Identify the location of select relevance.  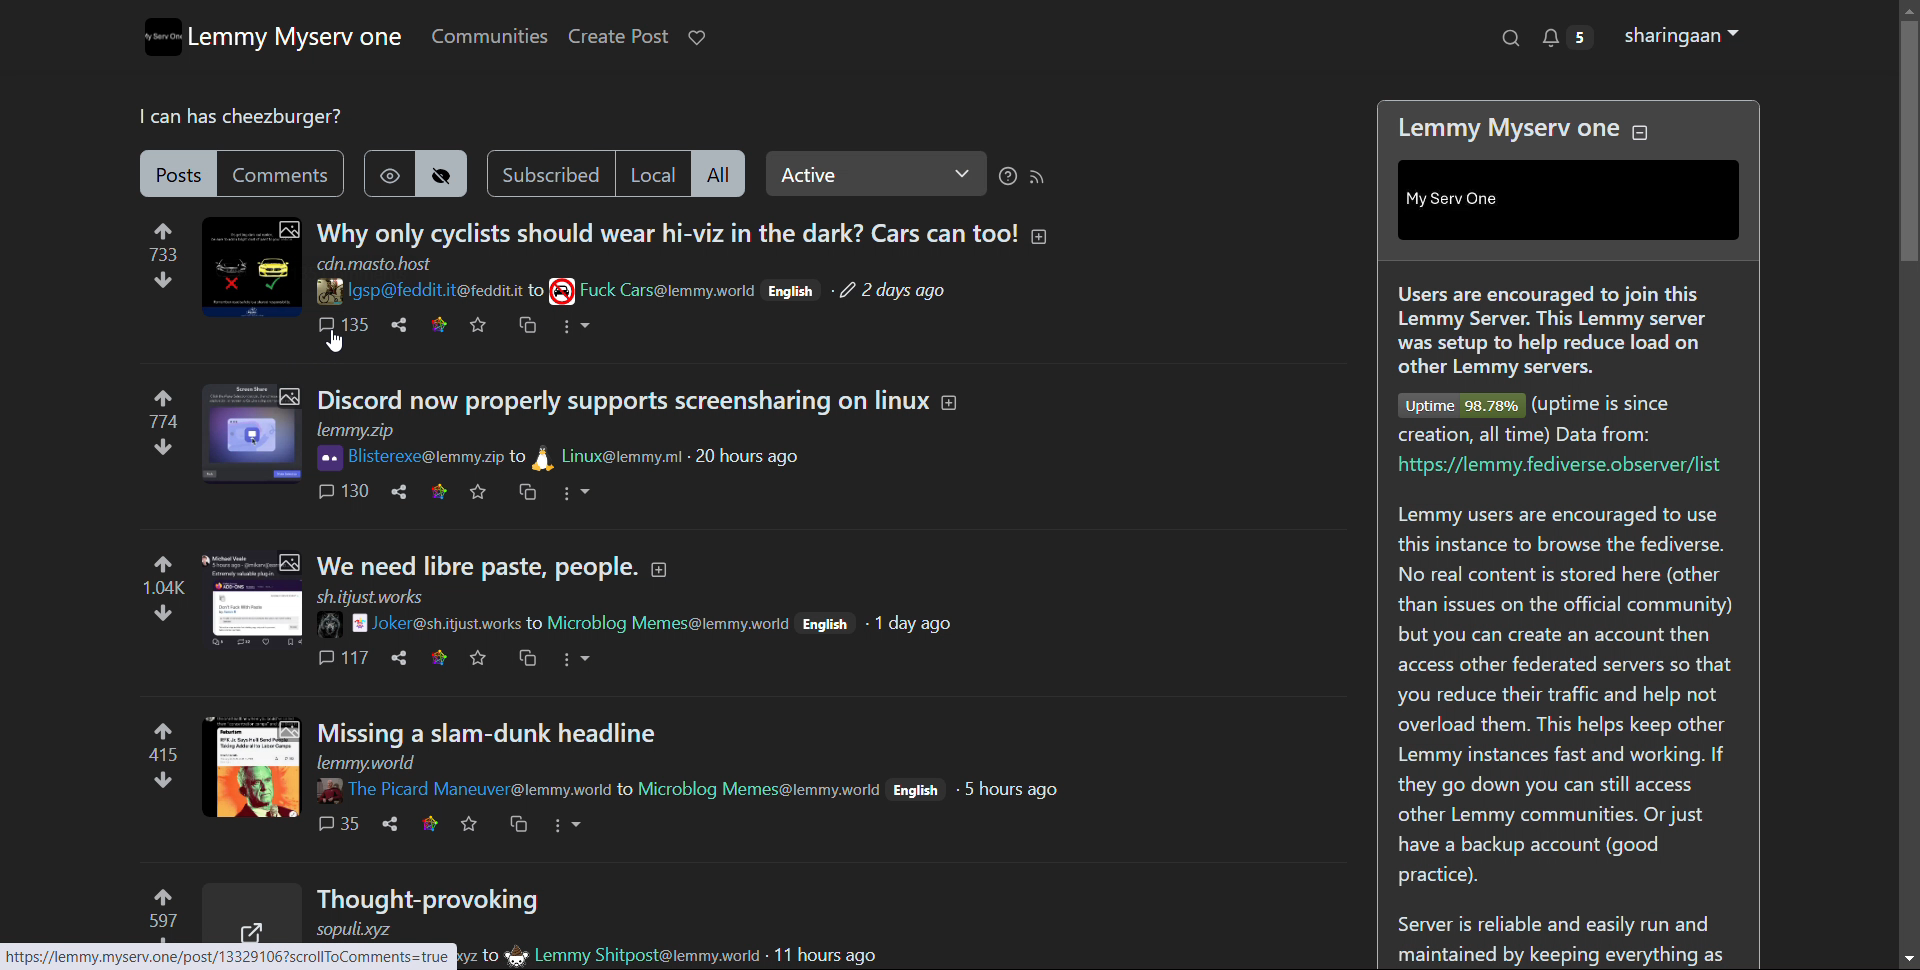
(875, 174).